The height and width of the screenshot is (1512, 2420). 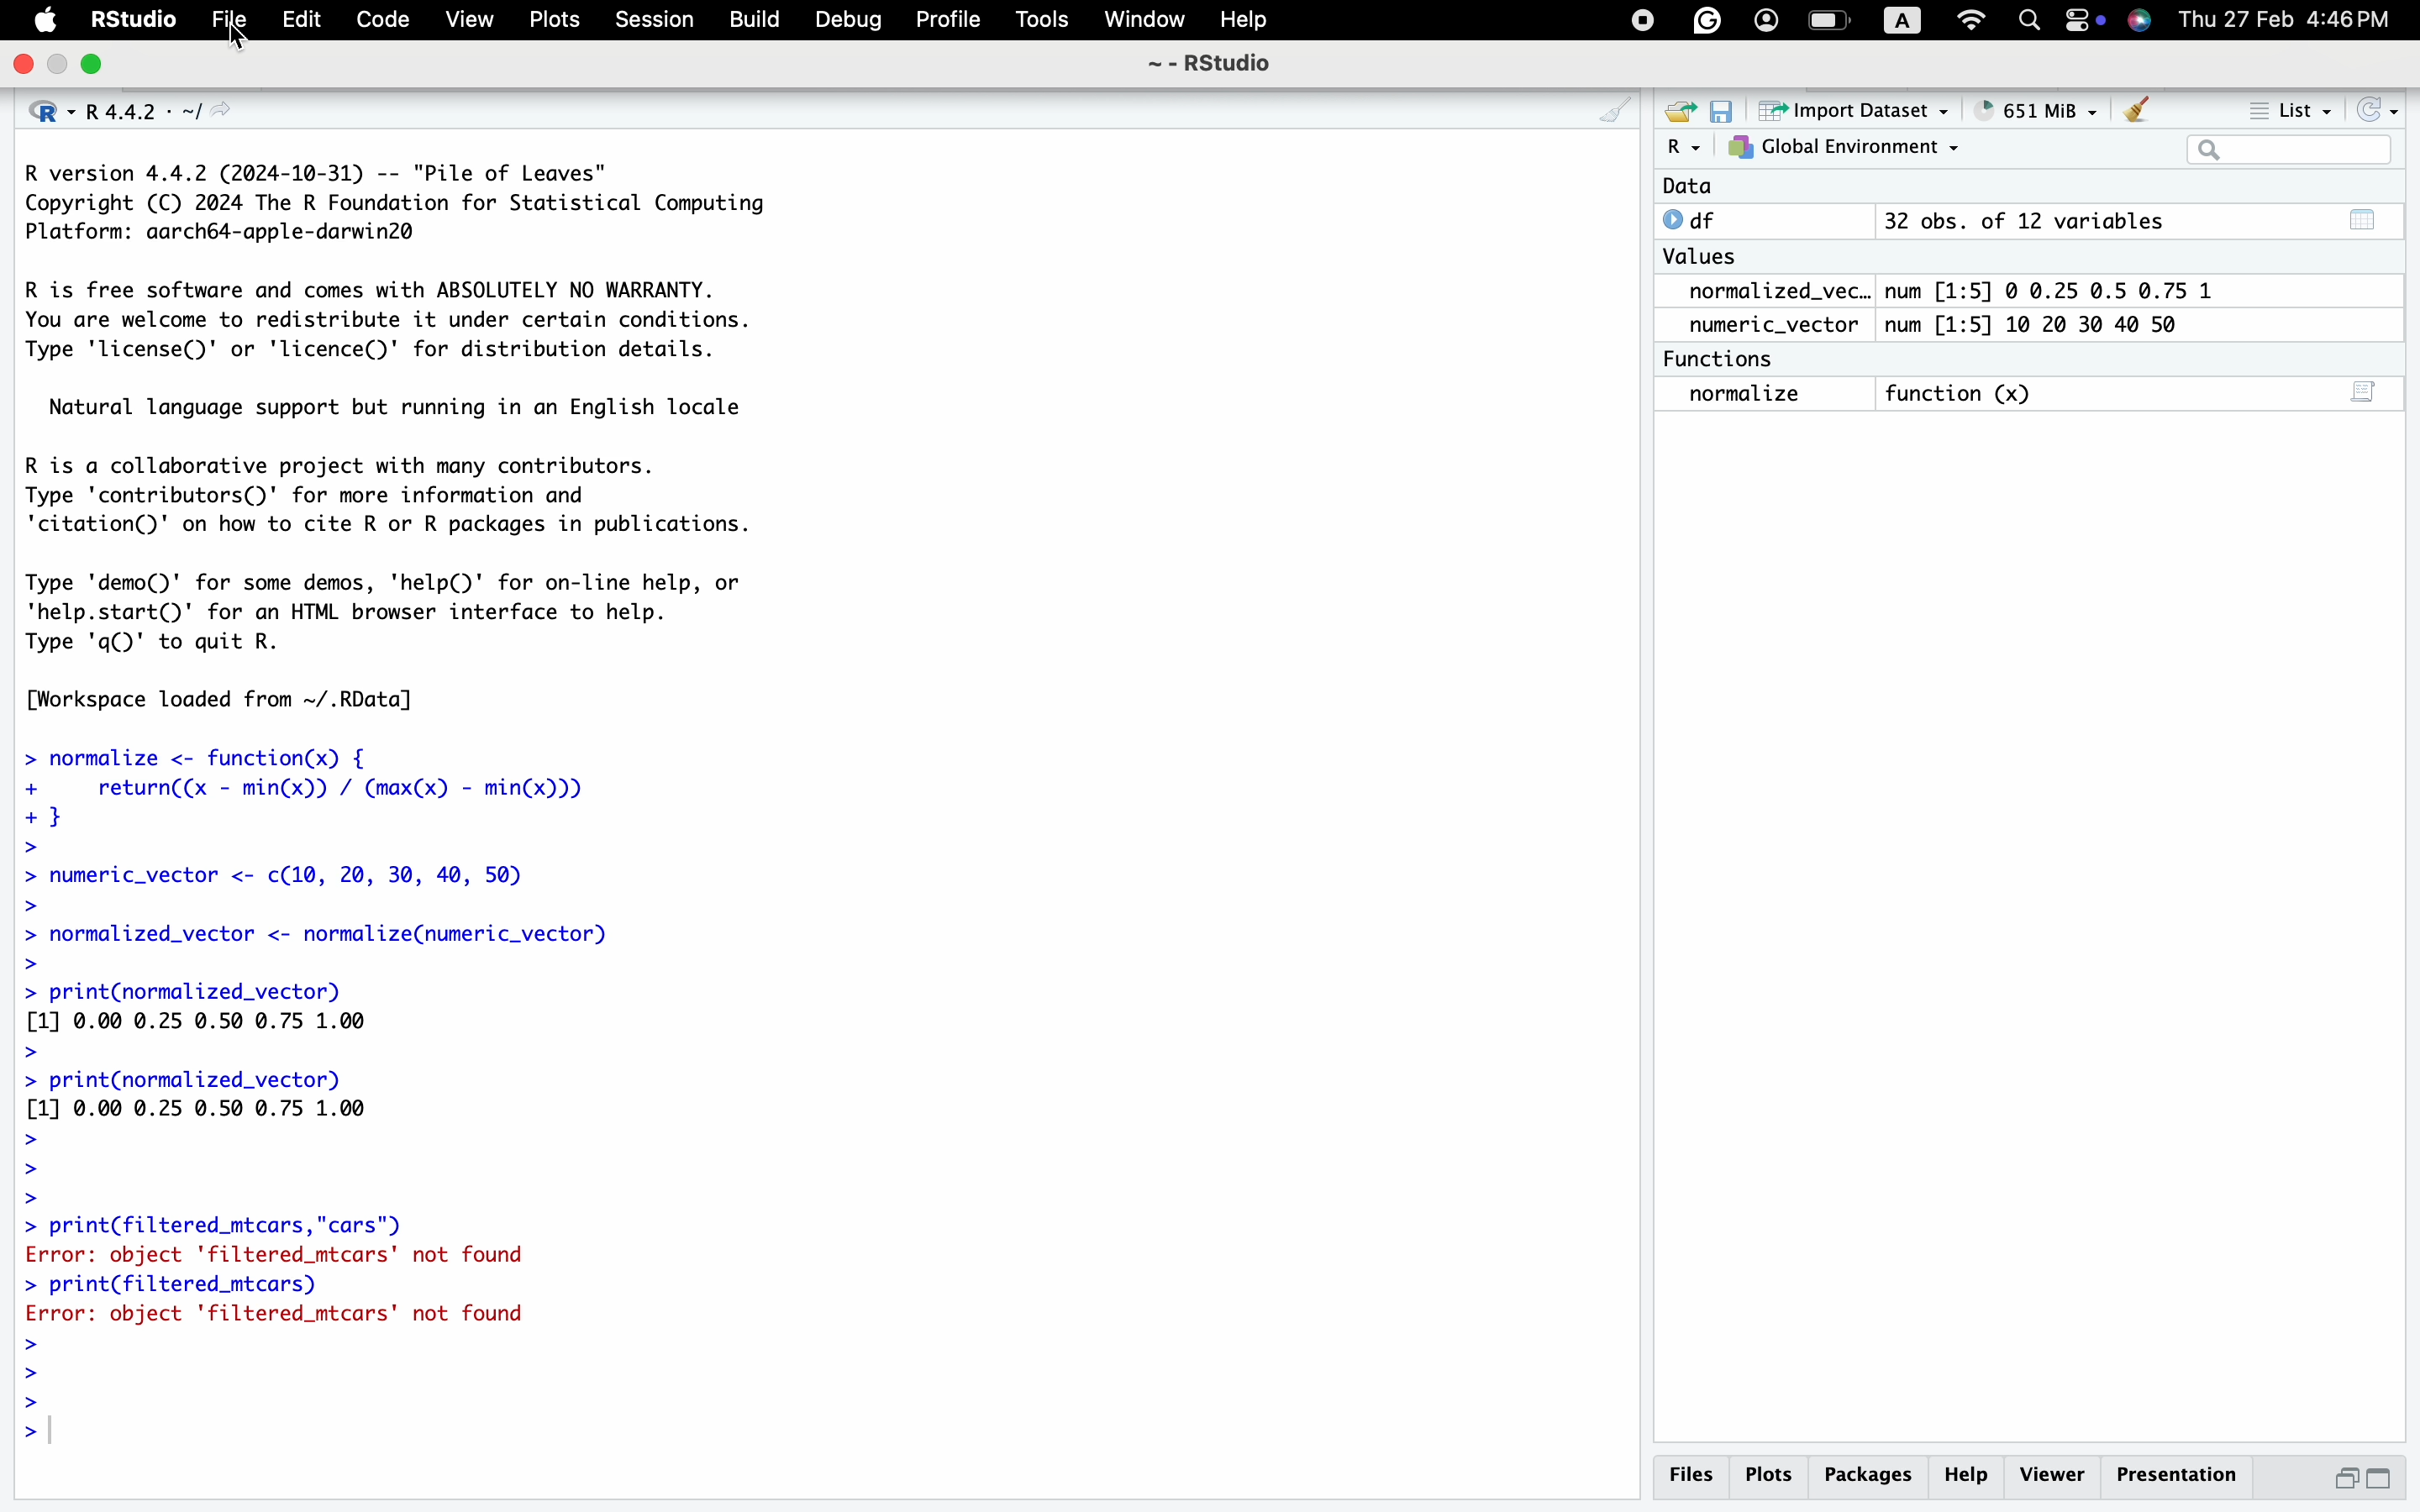 What do you see at coordinates (220, 23) in the screenshot?
I see `File` at bounding box center [220, 23].